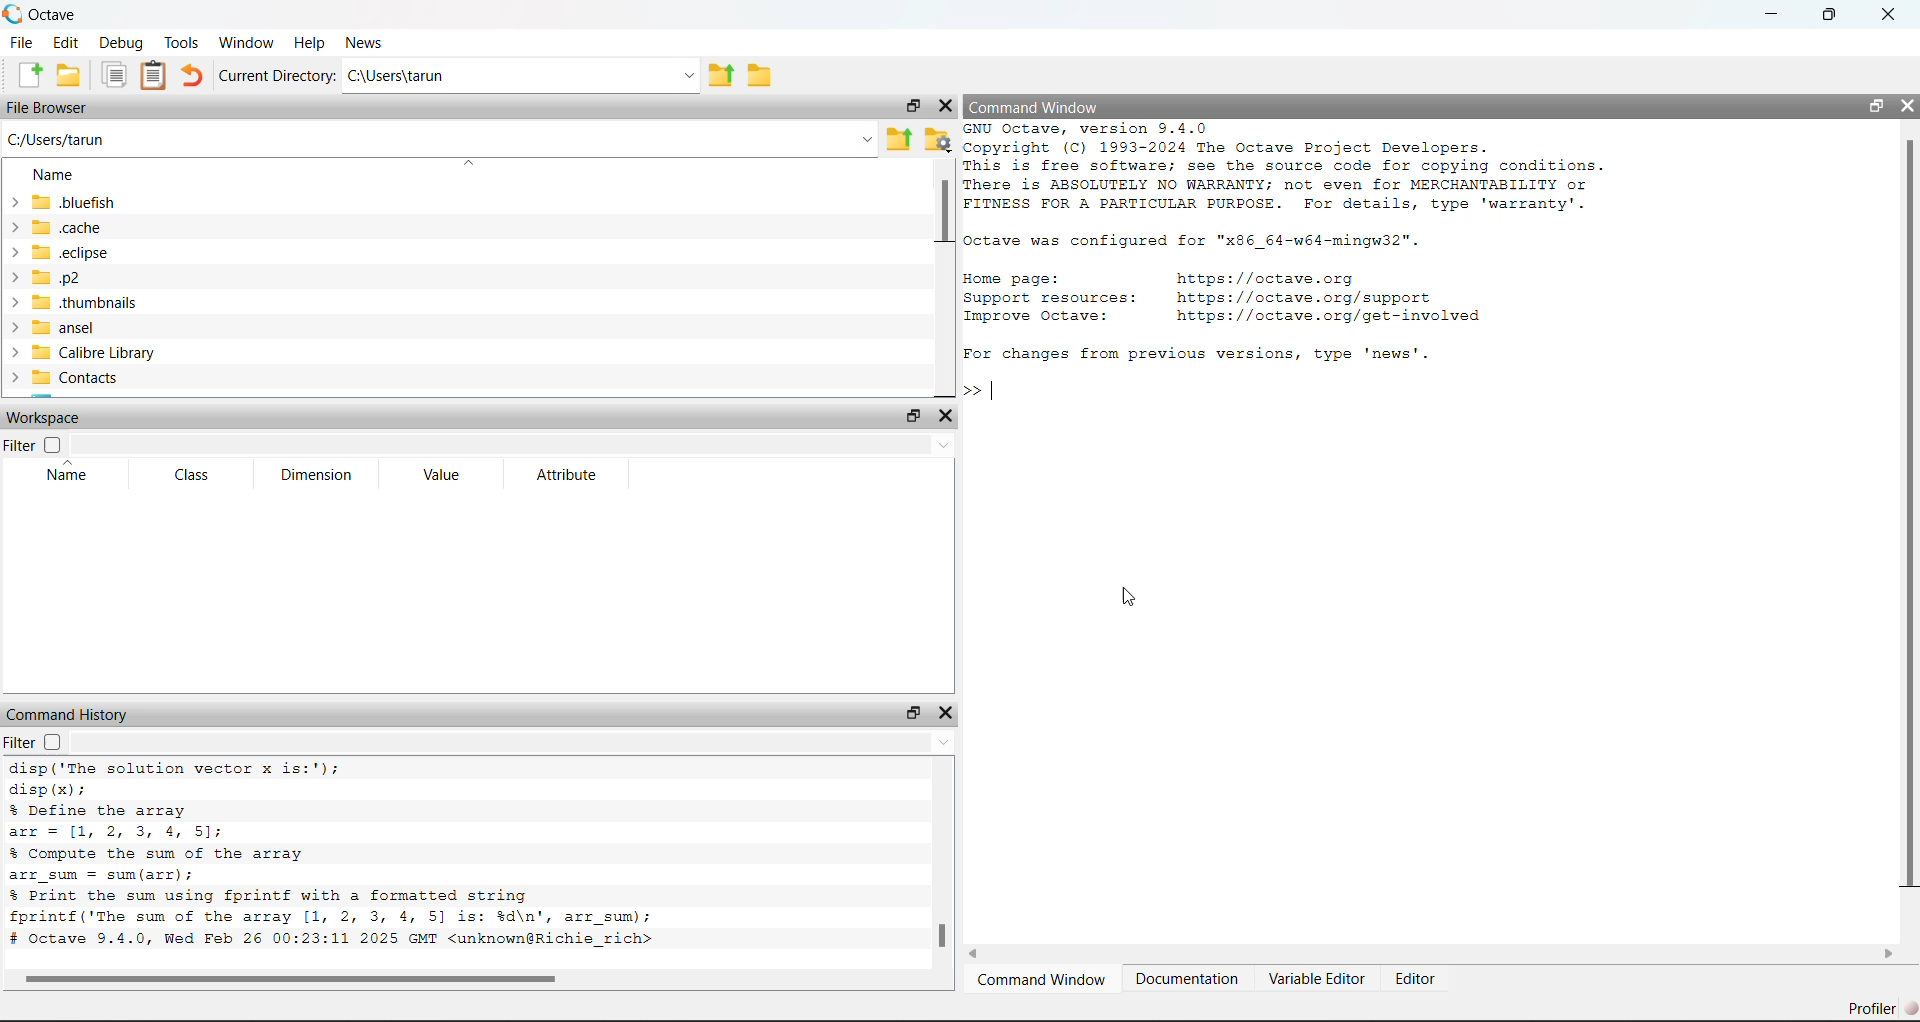 Image resolution: width=1920 pixels, height=1022 pixels. I want to click on cache, so click(64, 227).